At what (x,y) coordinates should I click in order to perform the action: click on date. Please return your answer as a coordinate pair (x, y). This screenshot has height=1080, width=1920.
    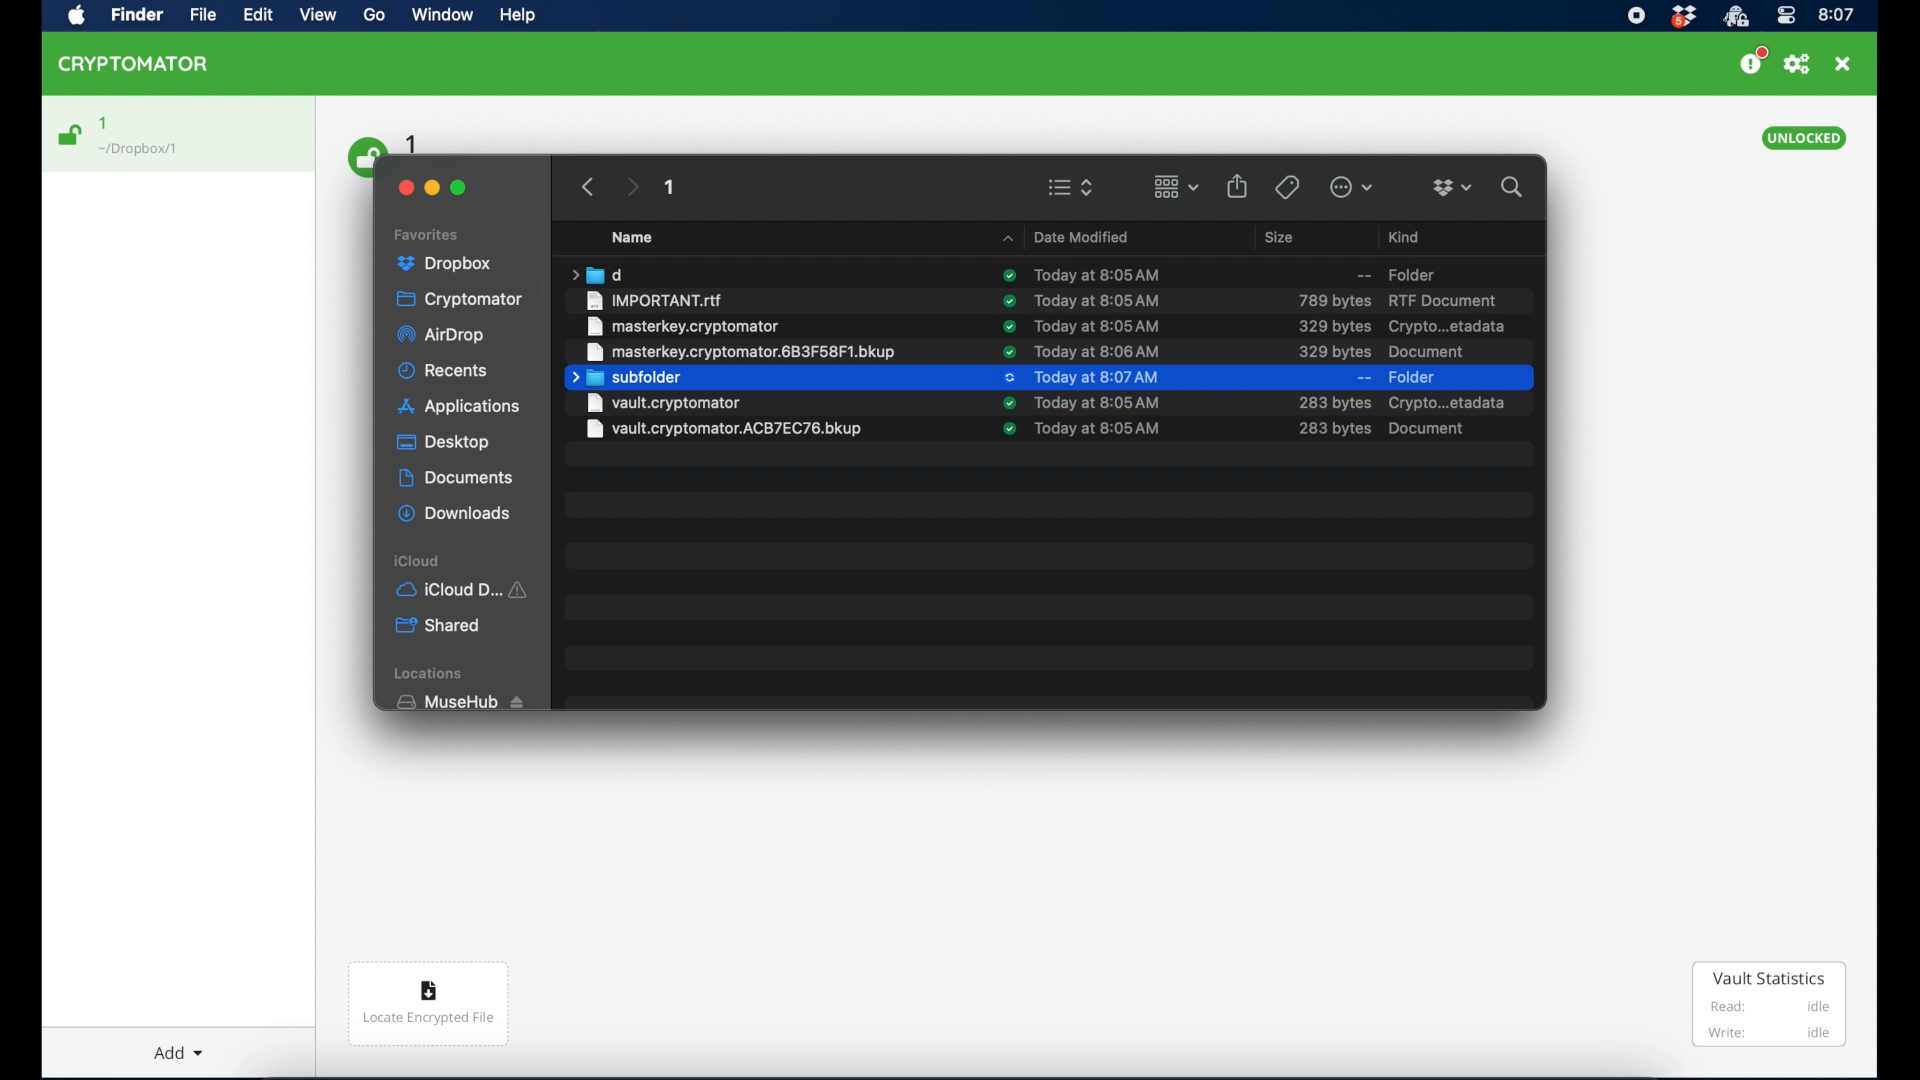
    Looking at the image, I should click on (1099, 326).